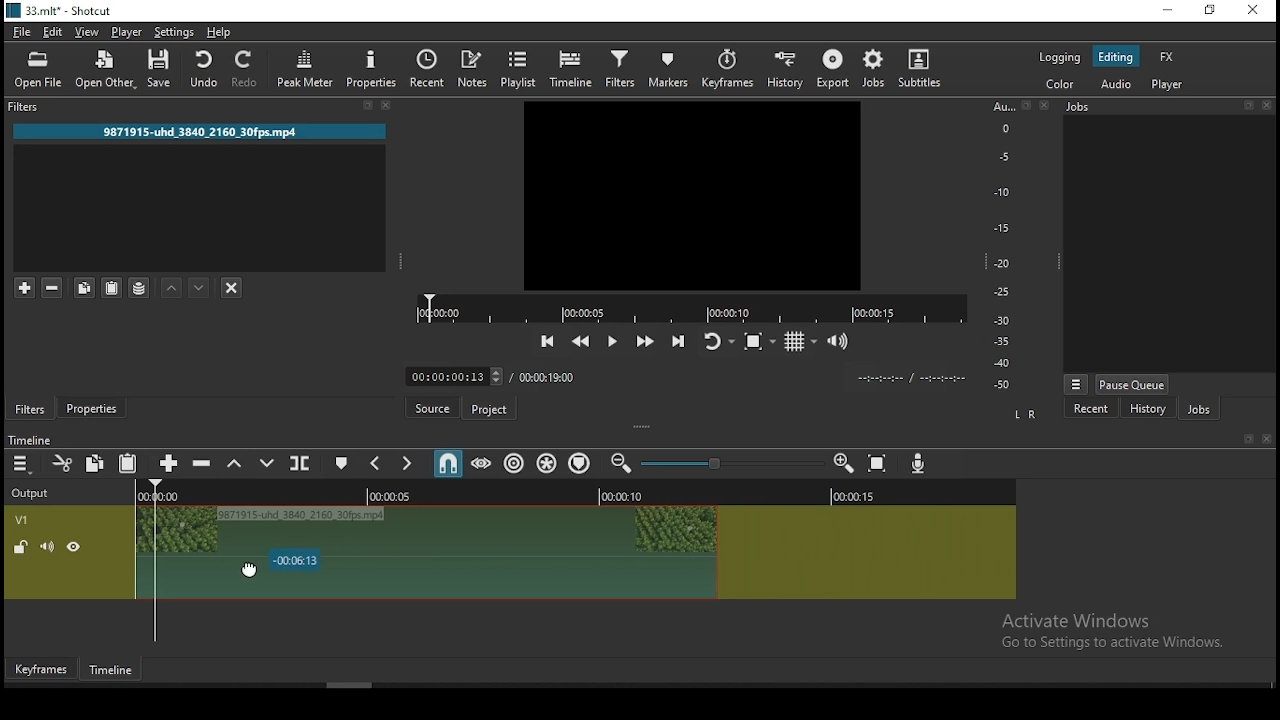 This screenshot has width=1280, height=720. Describe the element at coordinates (691, 194) in the screenshot. I see `preview` at that location.